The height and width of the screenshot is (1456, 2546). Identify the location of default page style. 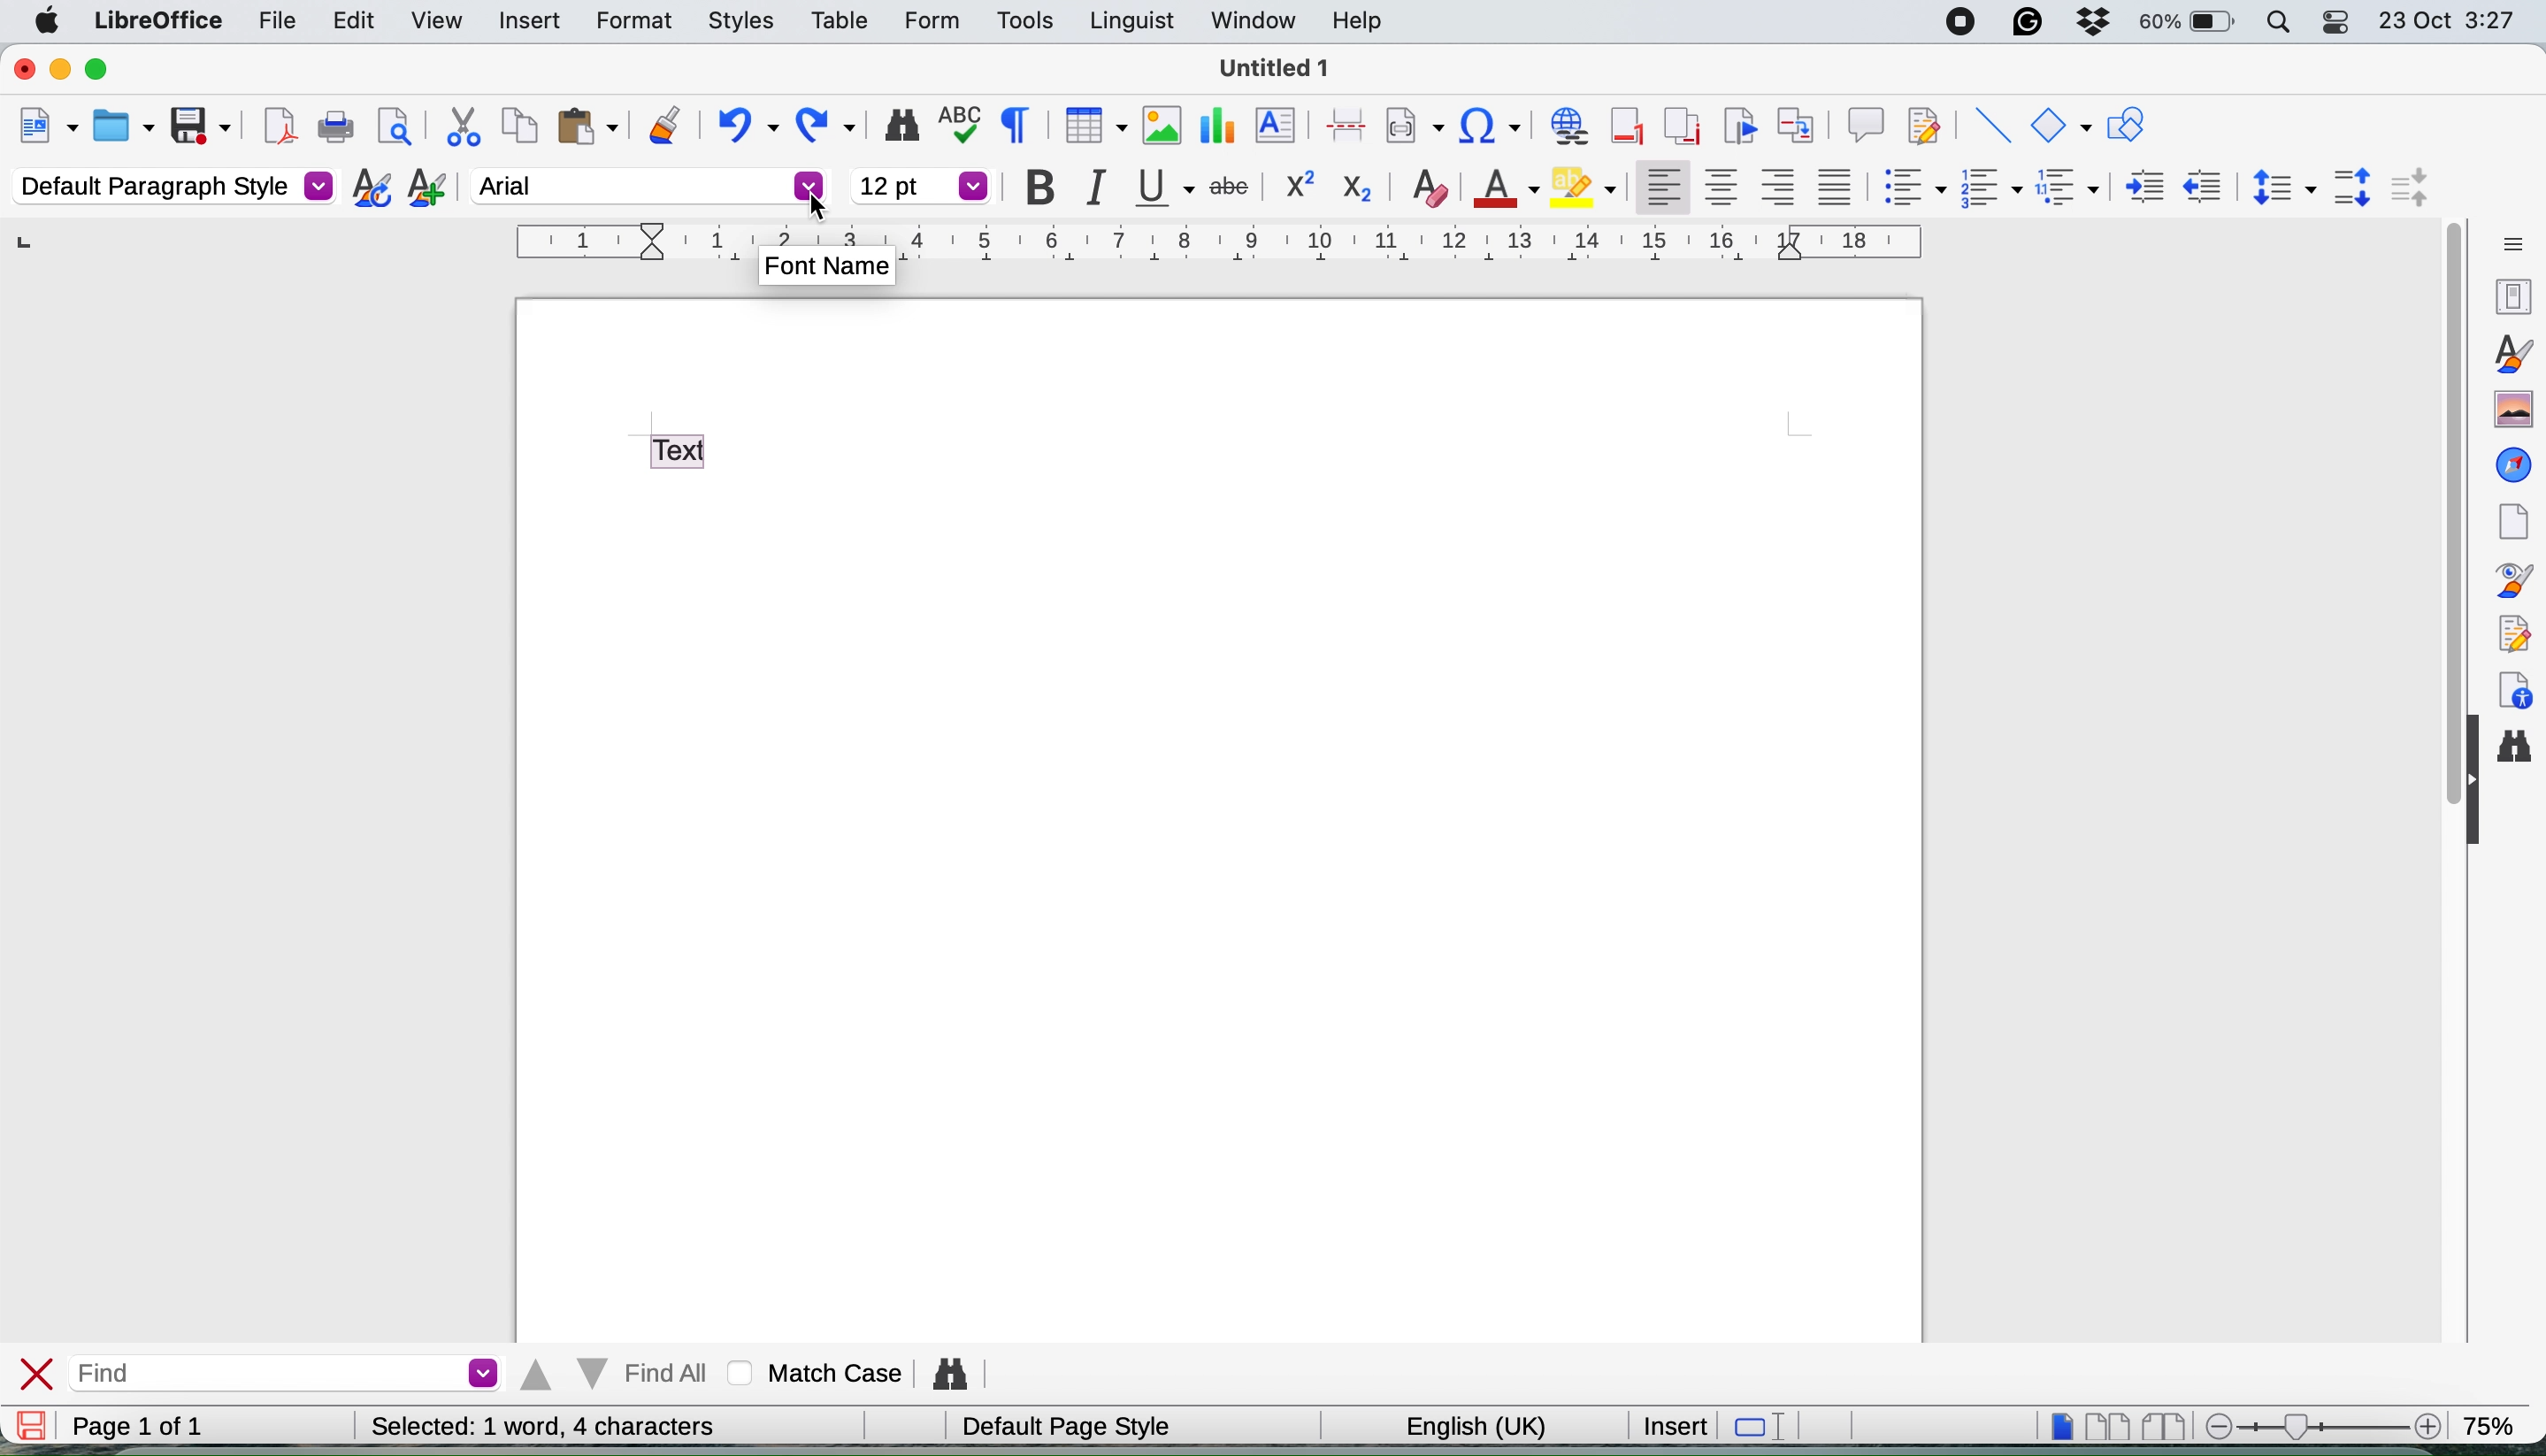
(1061, 1426).